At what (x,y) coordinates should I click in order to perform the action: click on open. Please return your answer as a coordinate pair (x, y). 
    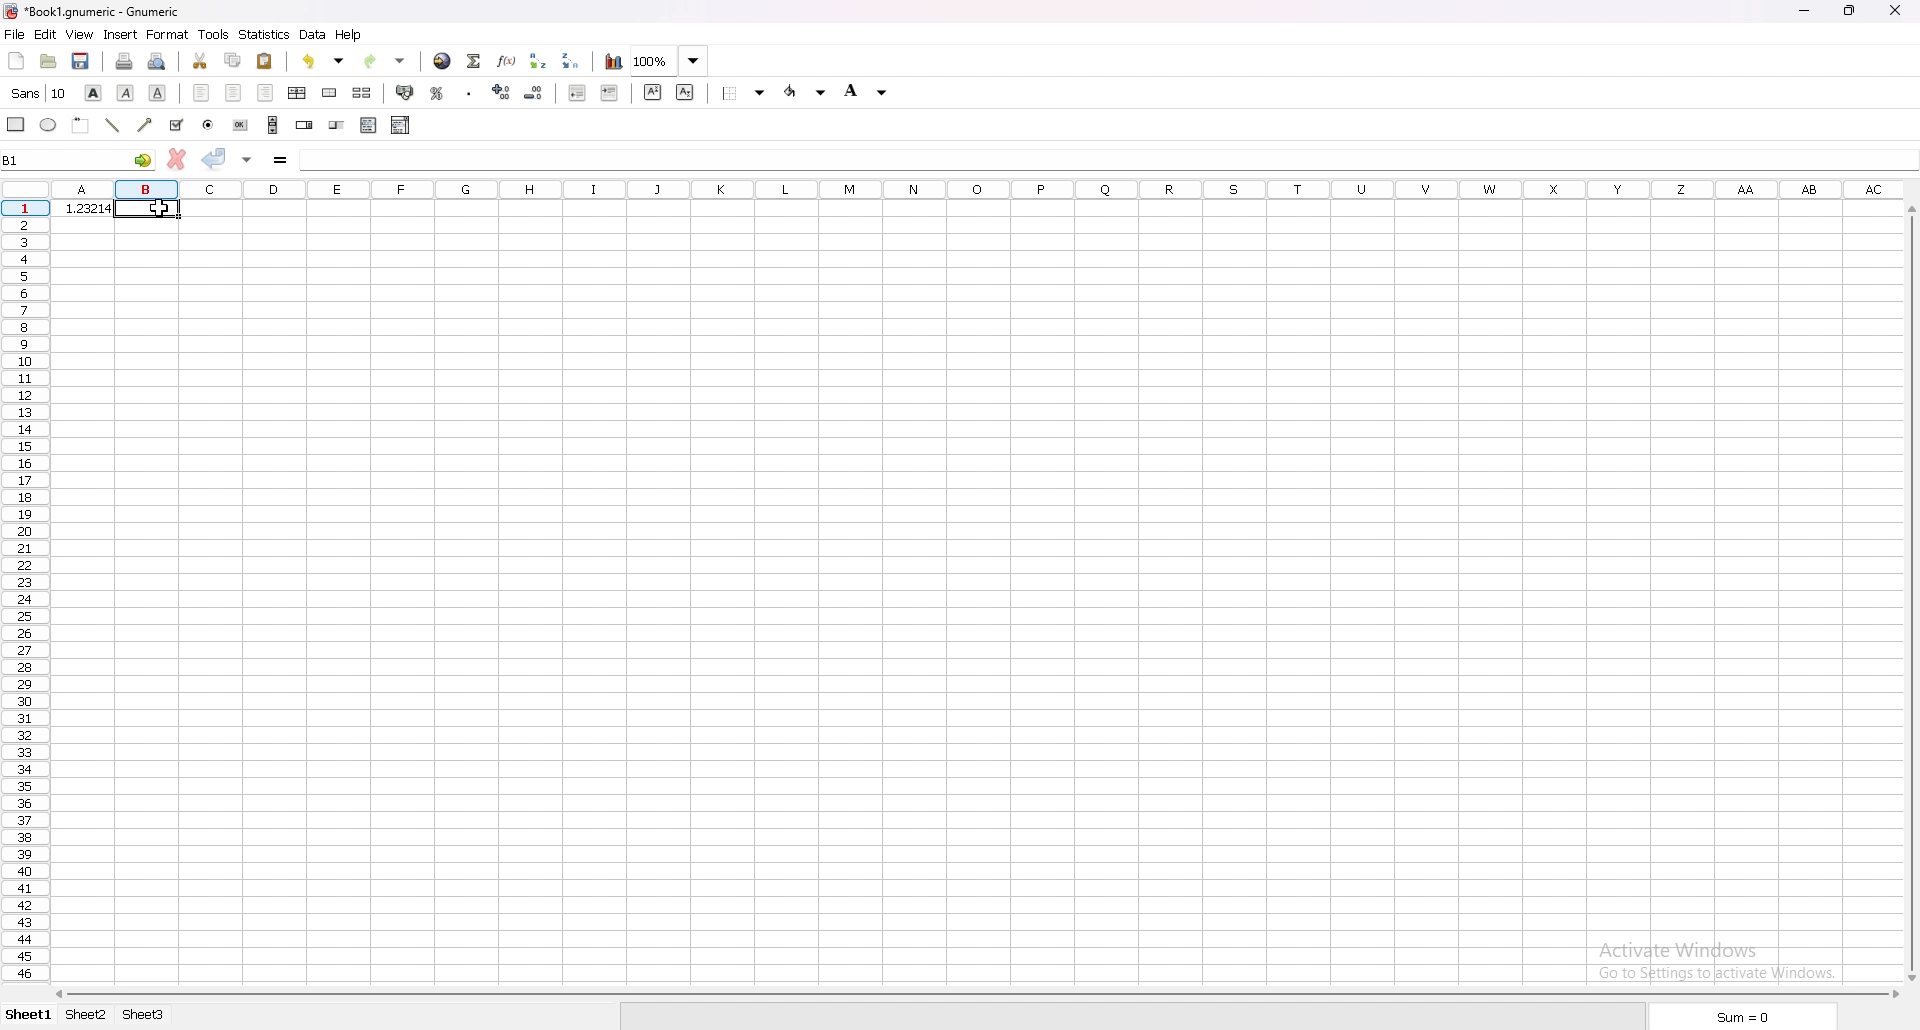
    Looking at the image, I should click on (49, 61).